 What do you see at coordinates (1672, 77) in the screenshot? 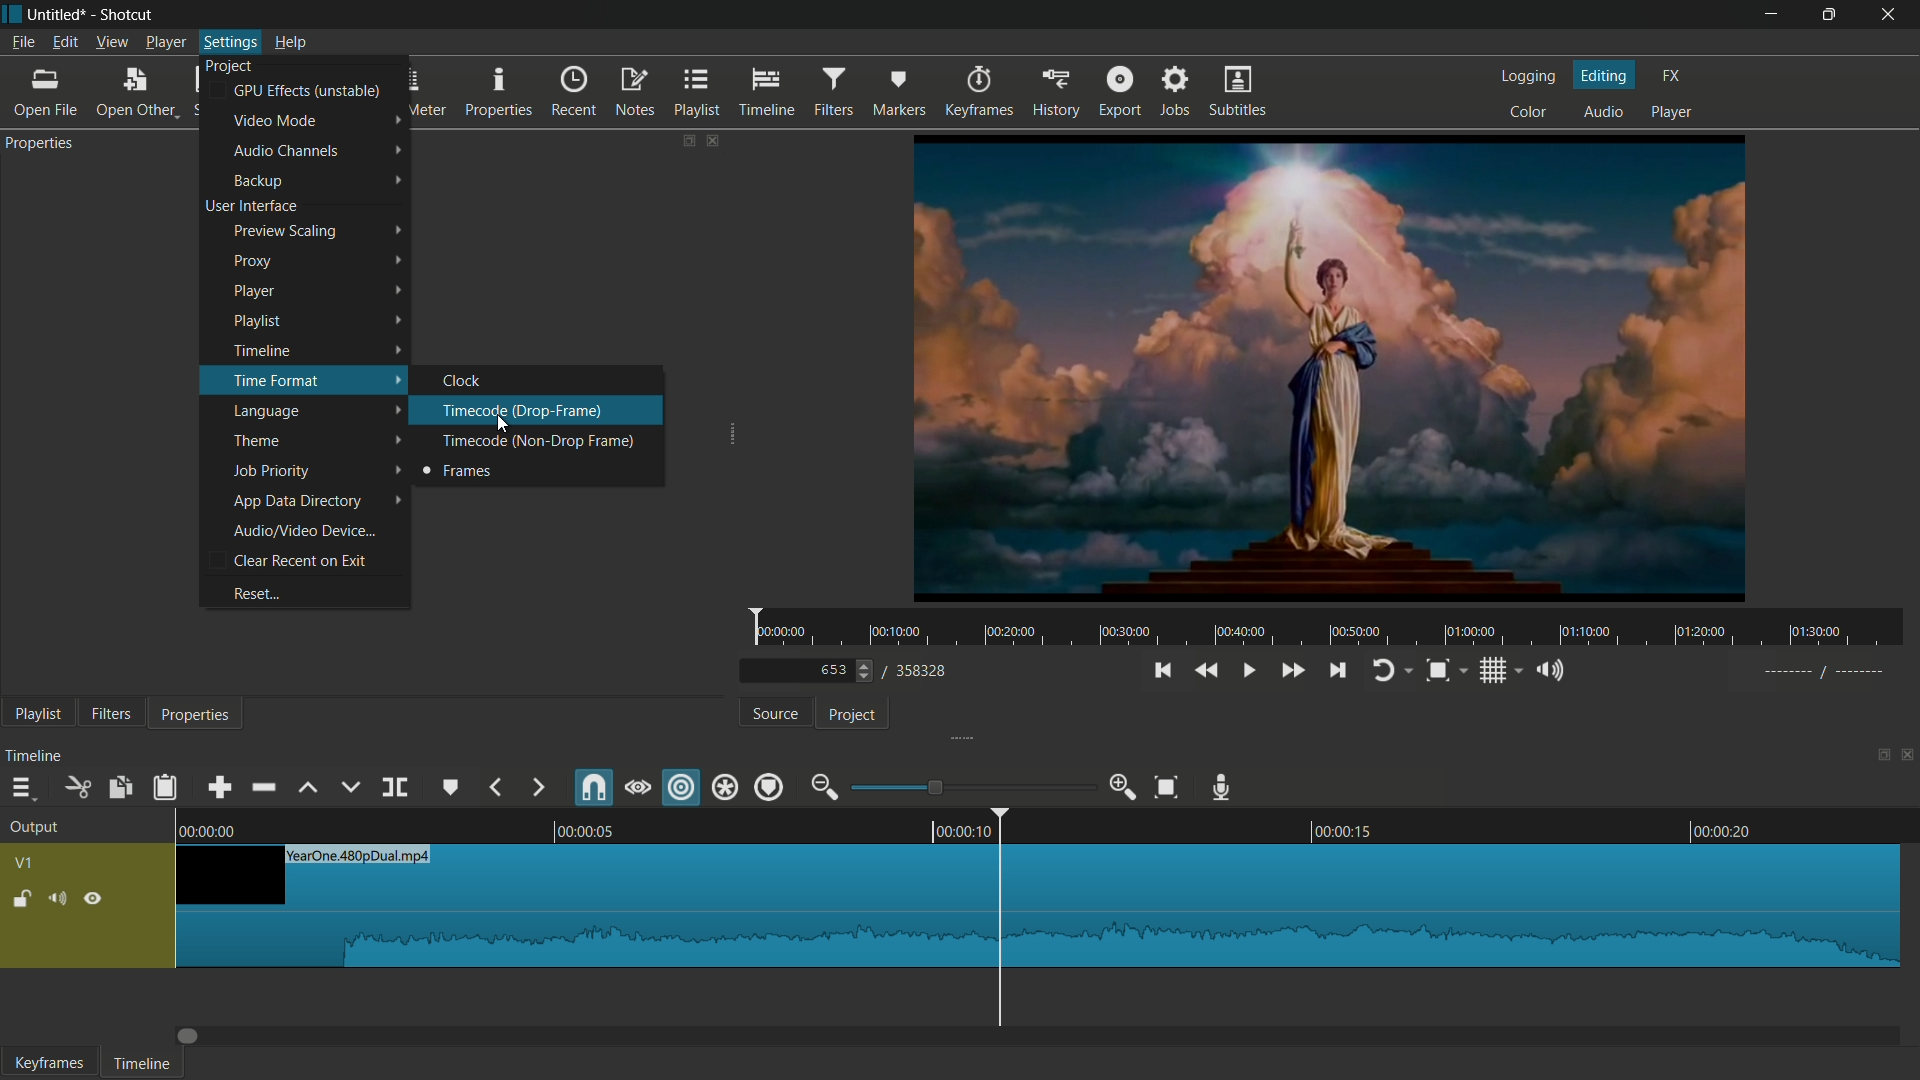
I see `fx` at bounding box center [1672, 77].